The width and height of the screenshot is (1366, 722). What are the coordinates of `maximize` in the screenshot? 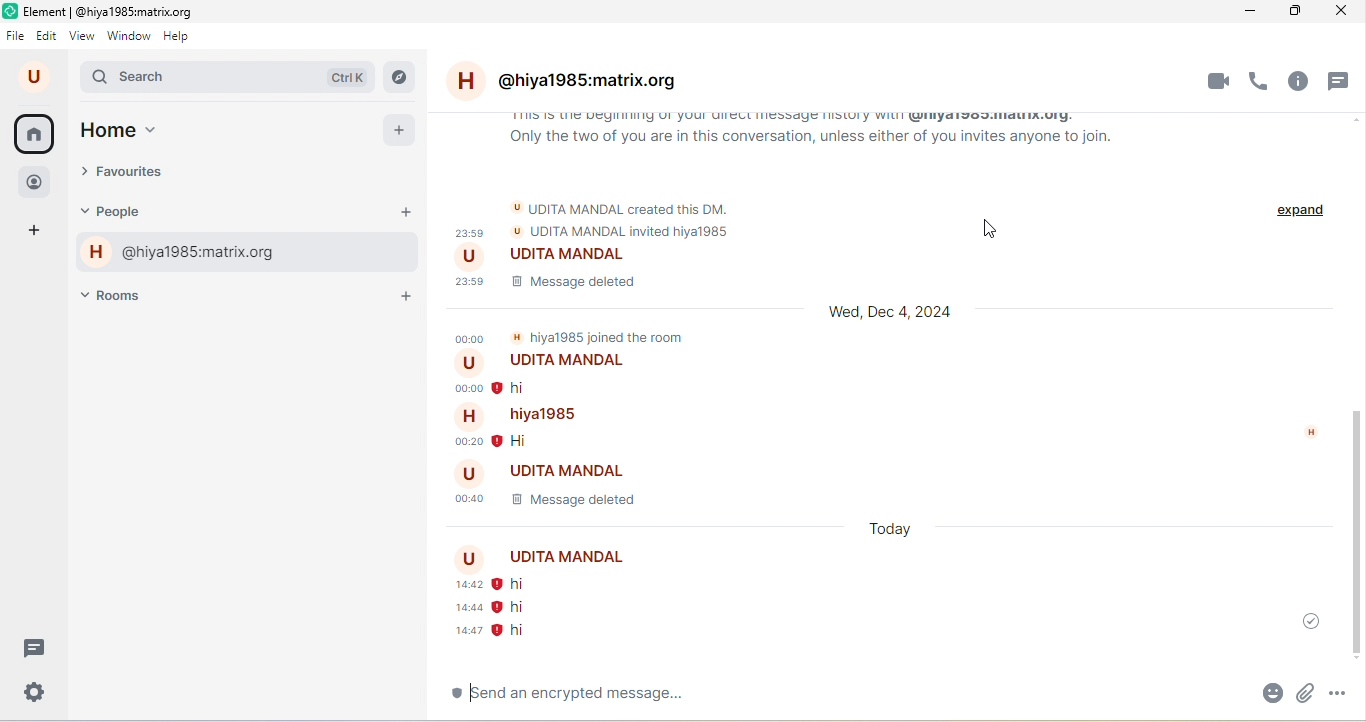 It's located at (1290, 13).